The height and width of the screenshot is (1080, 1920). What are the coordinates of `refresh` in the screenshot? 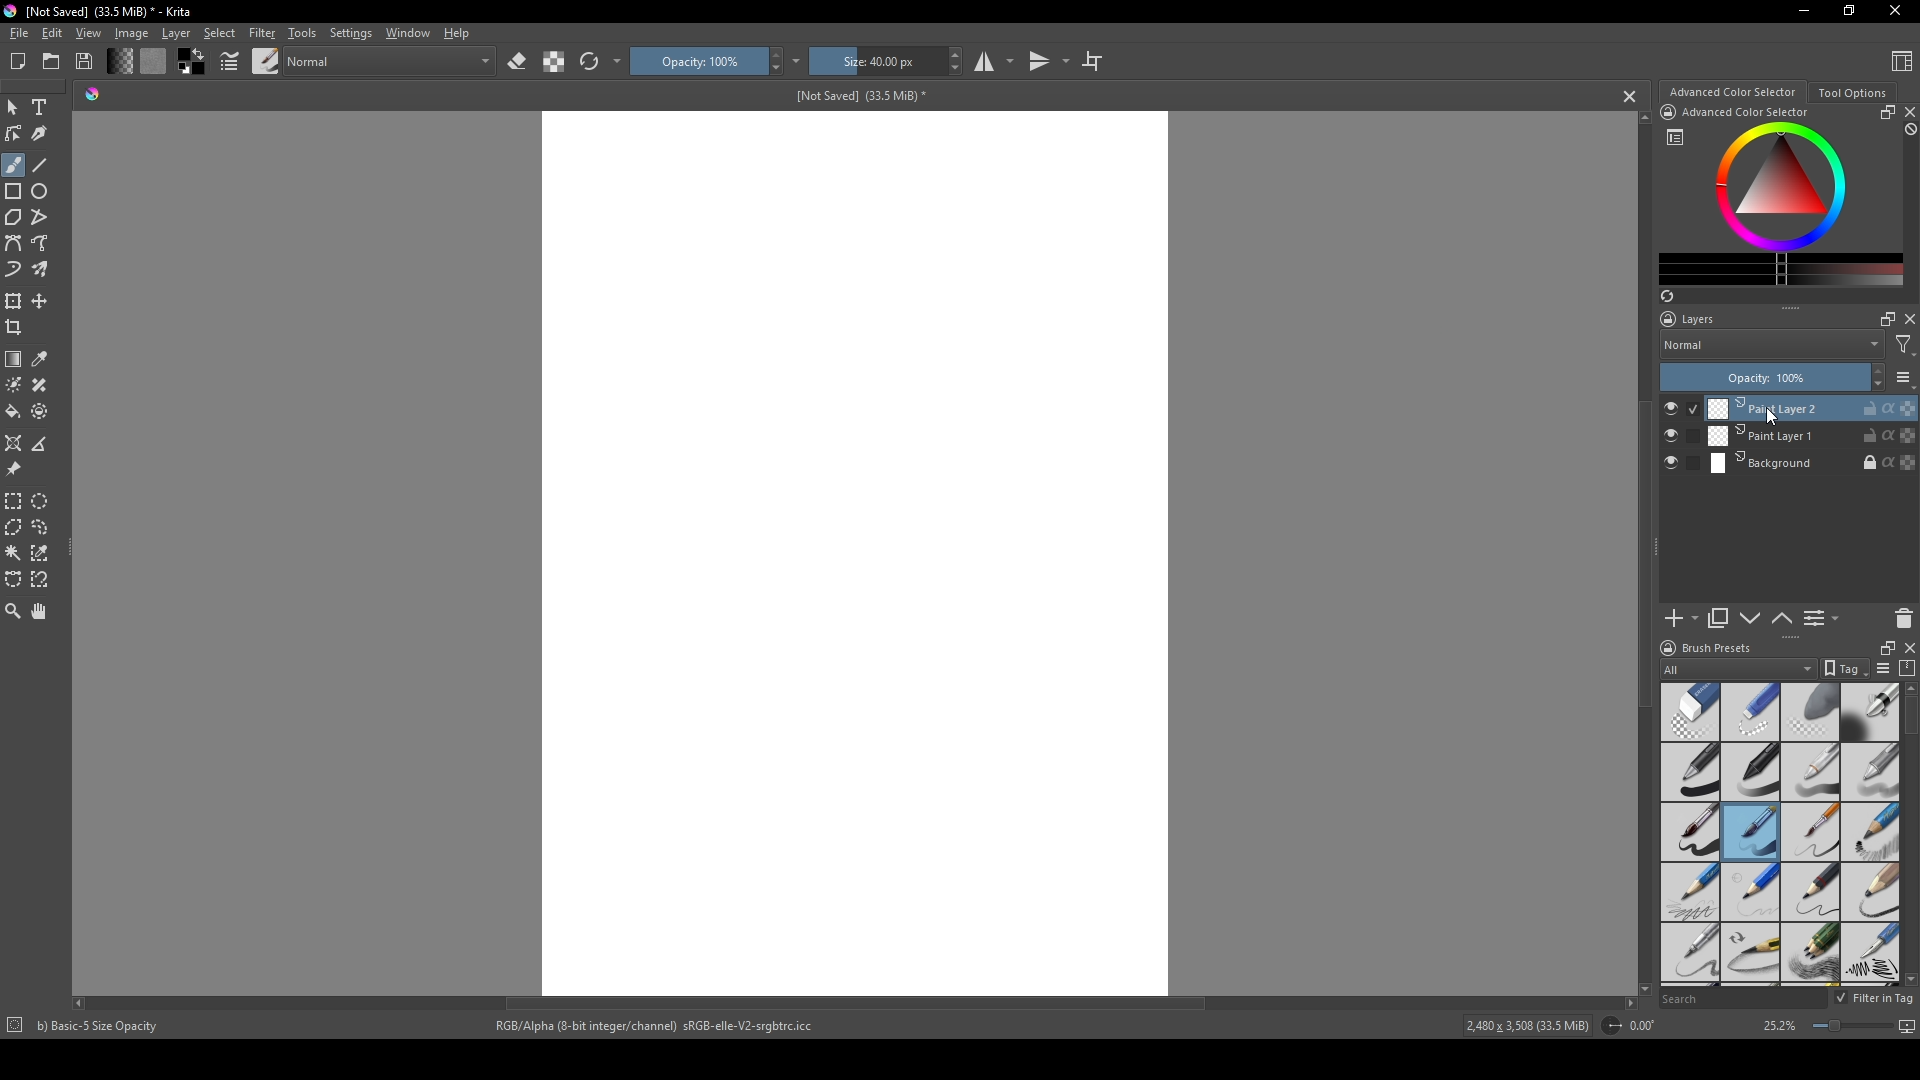 It's located at (589, 62).